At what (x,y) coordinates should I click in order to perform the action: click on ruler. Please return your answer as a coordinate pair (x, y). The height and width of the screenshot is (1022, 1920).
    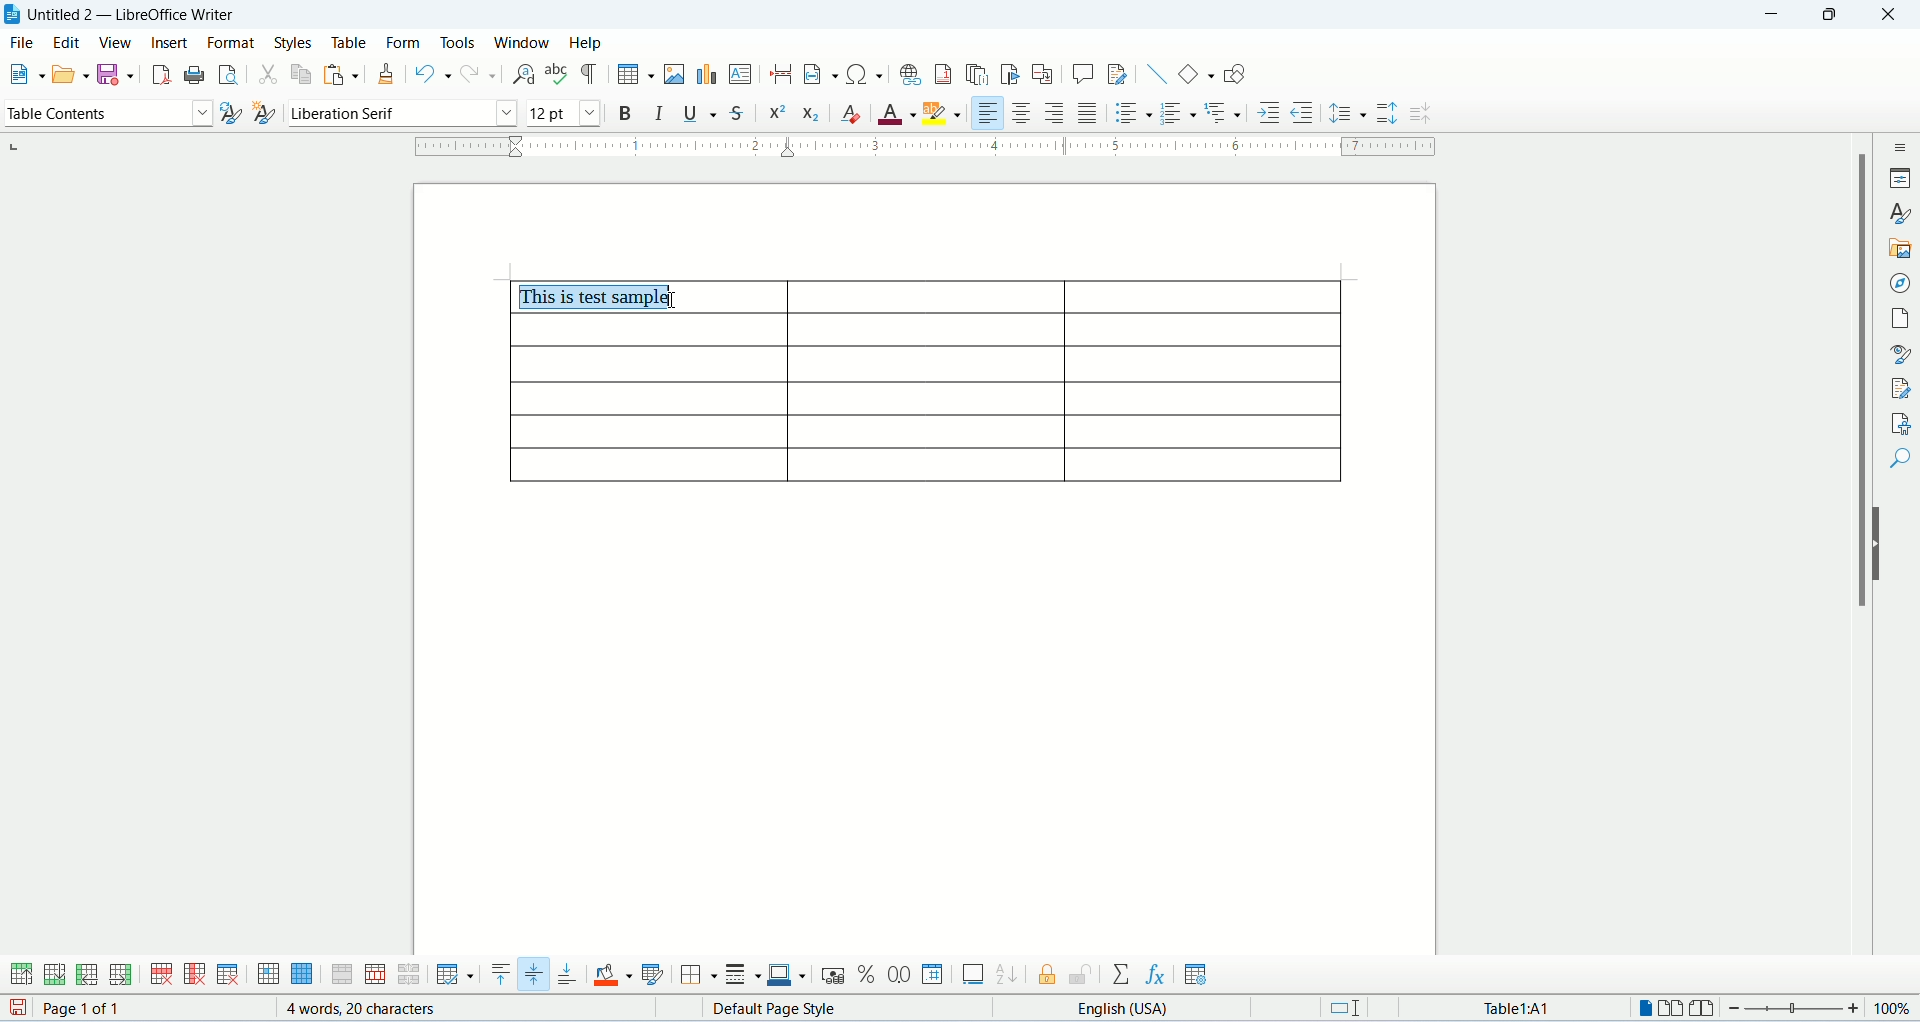
    Looking at the image, I should click on (925, 146).